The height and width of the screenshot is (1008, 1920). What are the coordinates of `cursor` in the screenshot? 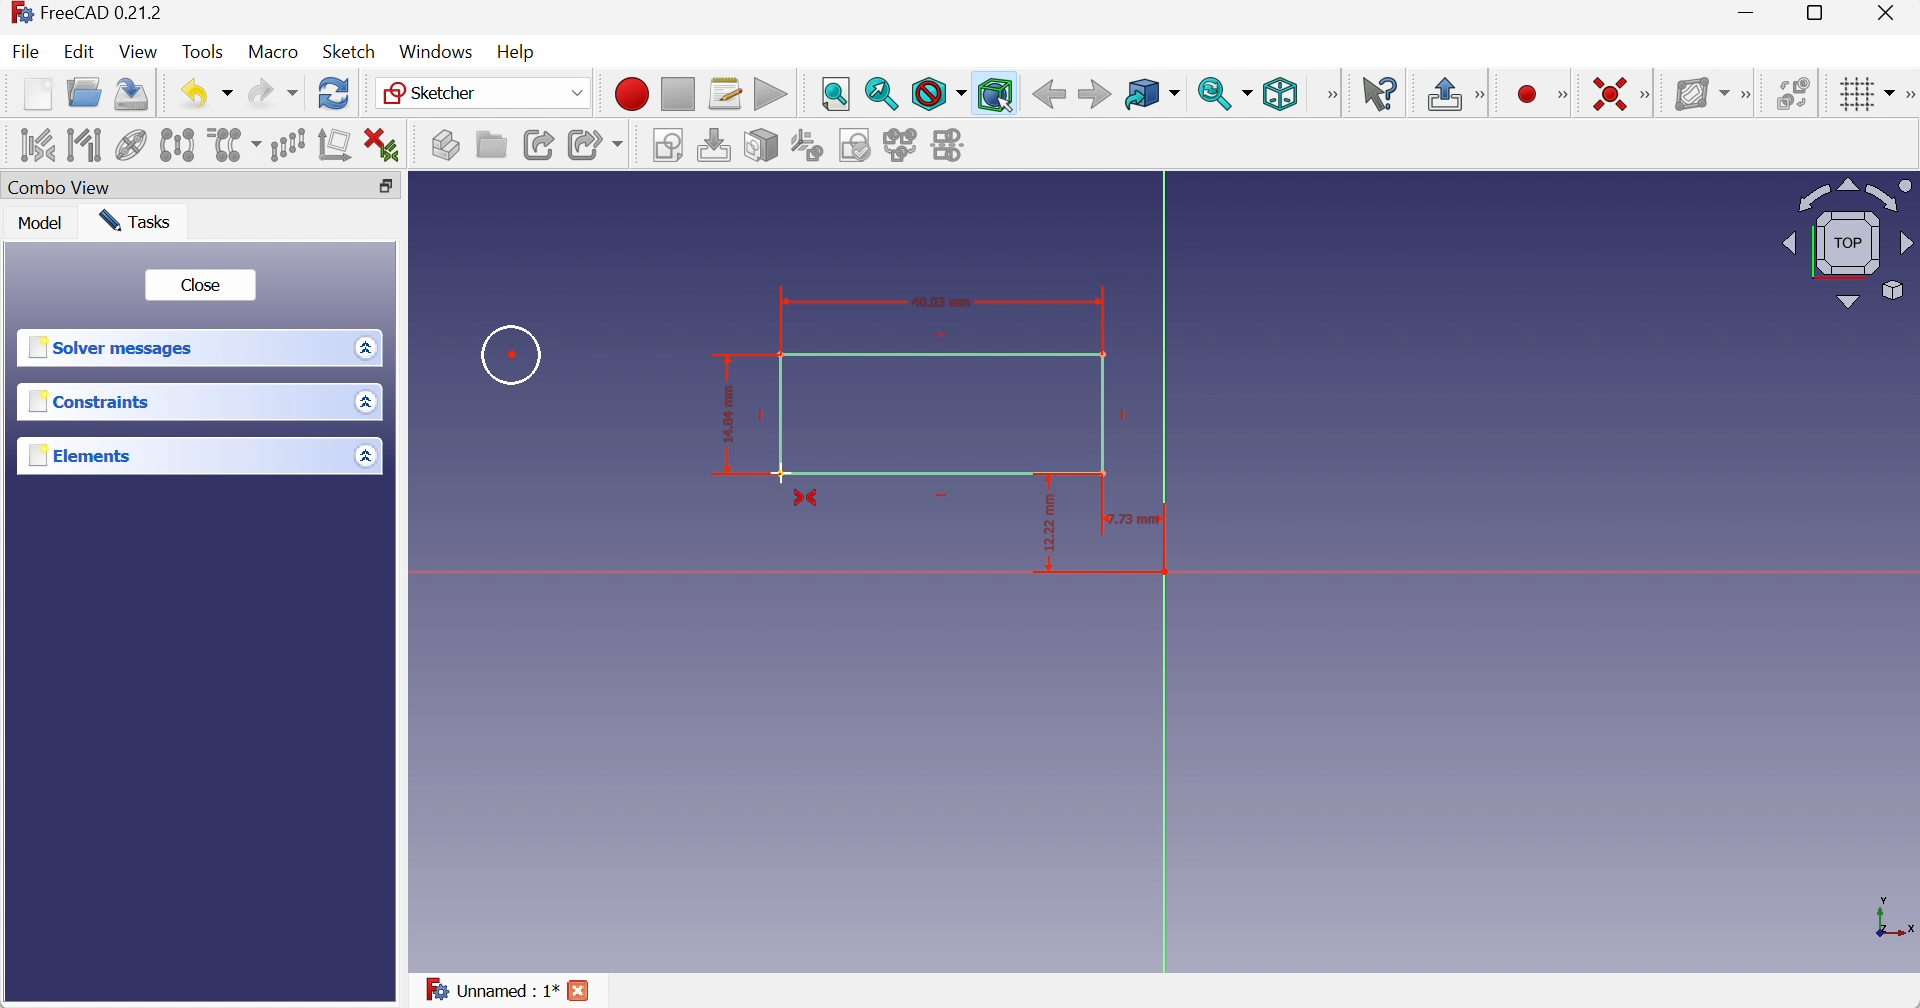 It's located at (1005, 104).